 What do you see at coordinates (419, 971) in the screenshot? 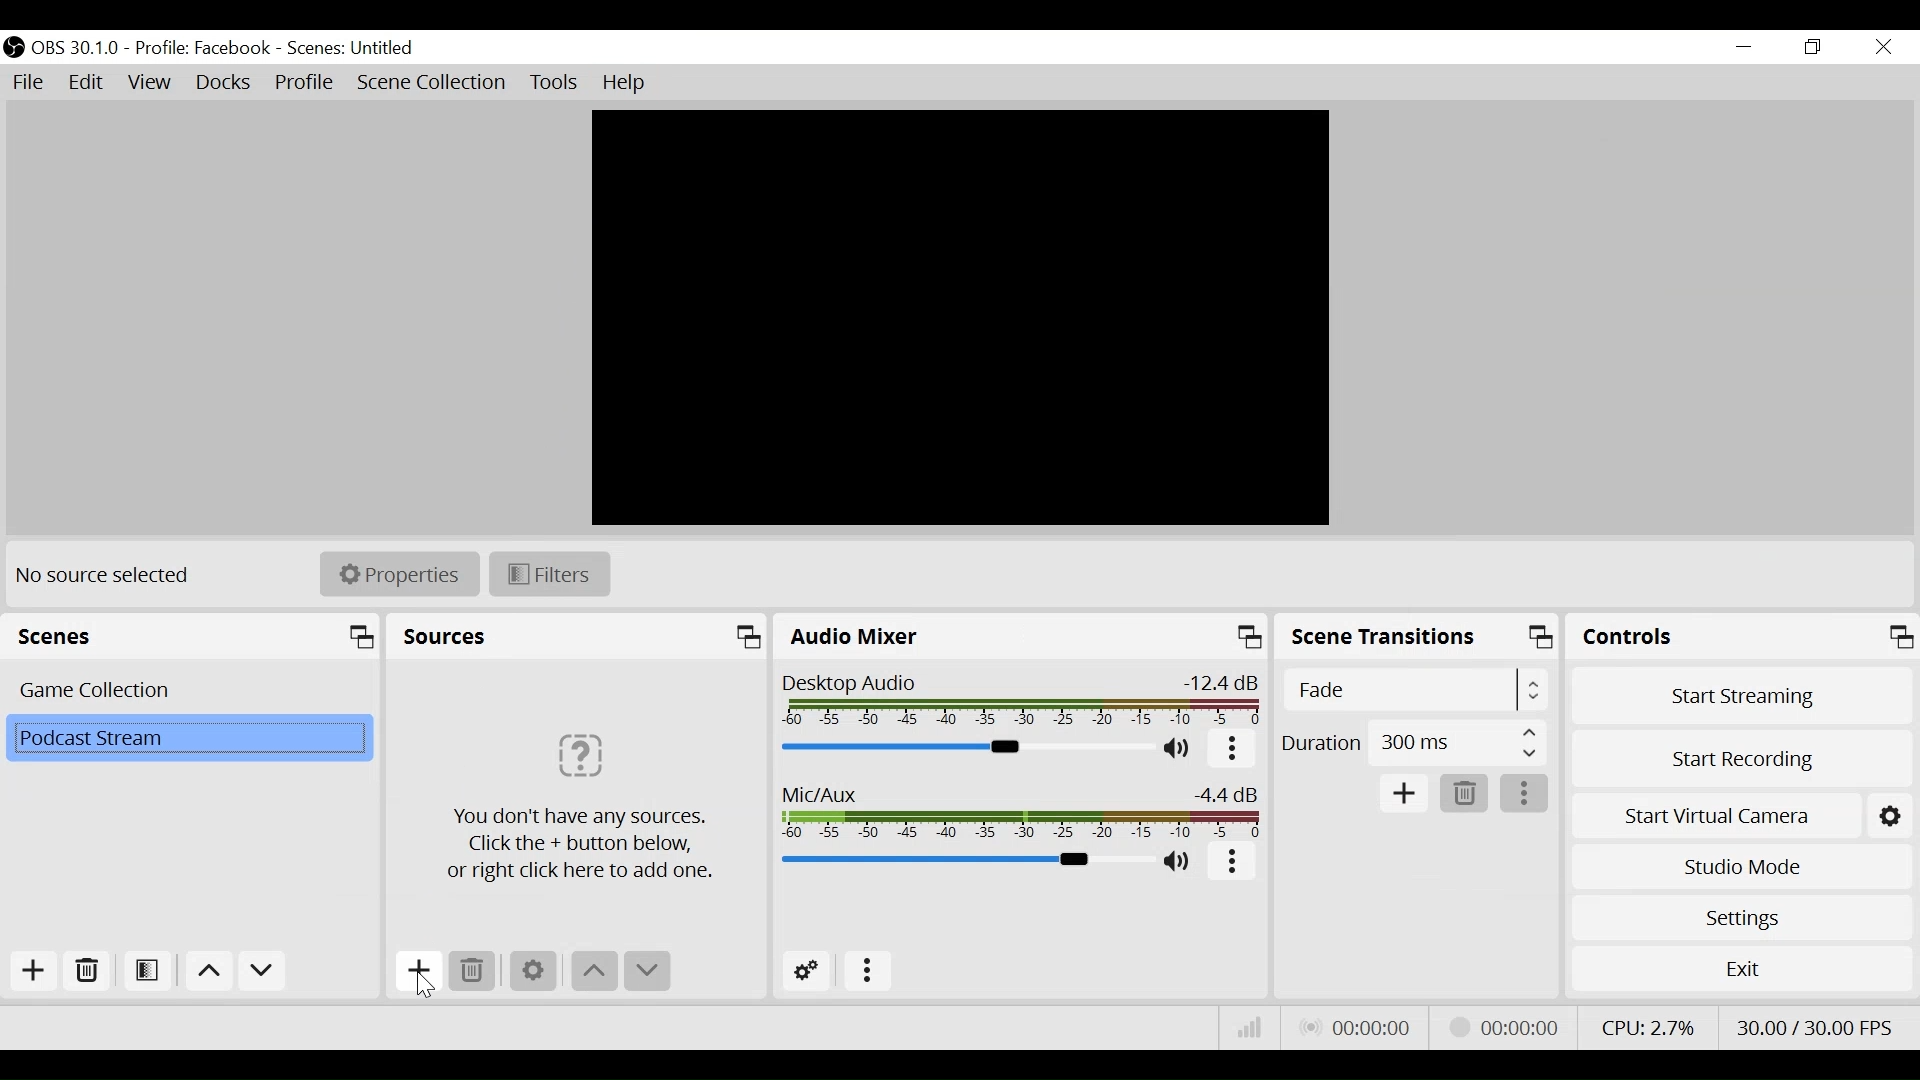
I see `Add` at bounding box center [419, 971].